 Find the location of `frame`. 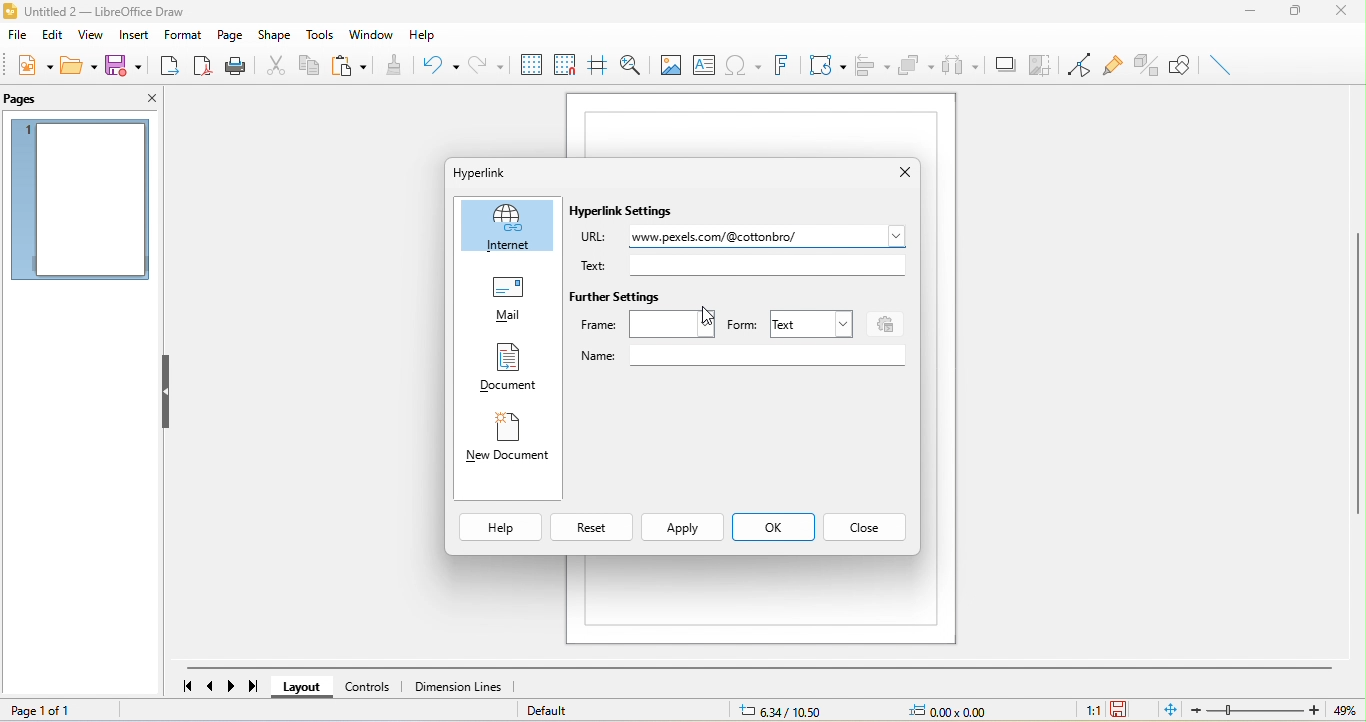

frame is located at coordinates (647, 325).